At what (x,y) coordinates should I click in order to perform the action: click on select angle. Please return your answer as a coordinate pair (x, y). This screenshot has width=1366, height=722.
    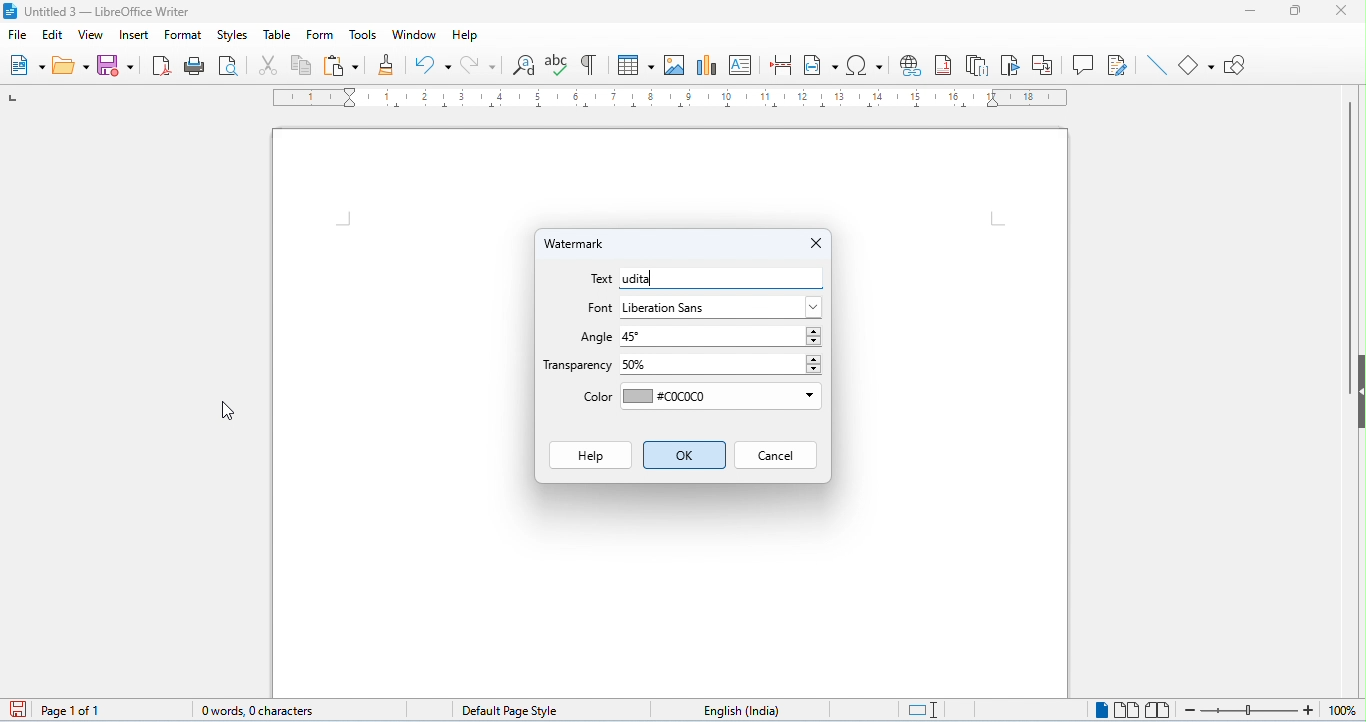
    Looking at the image, I should click on (720, 338).